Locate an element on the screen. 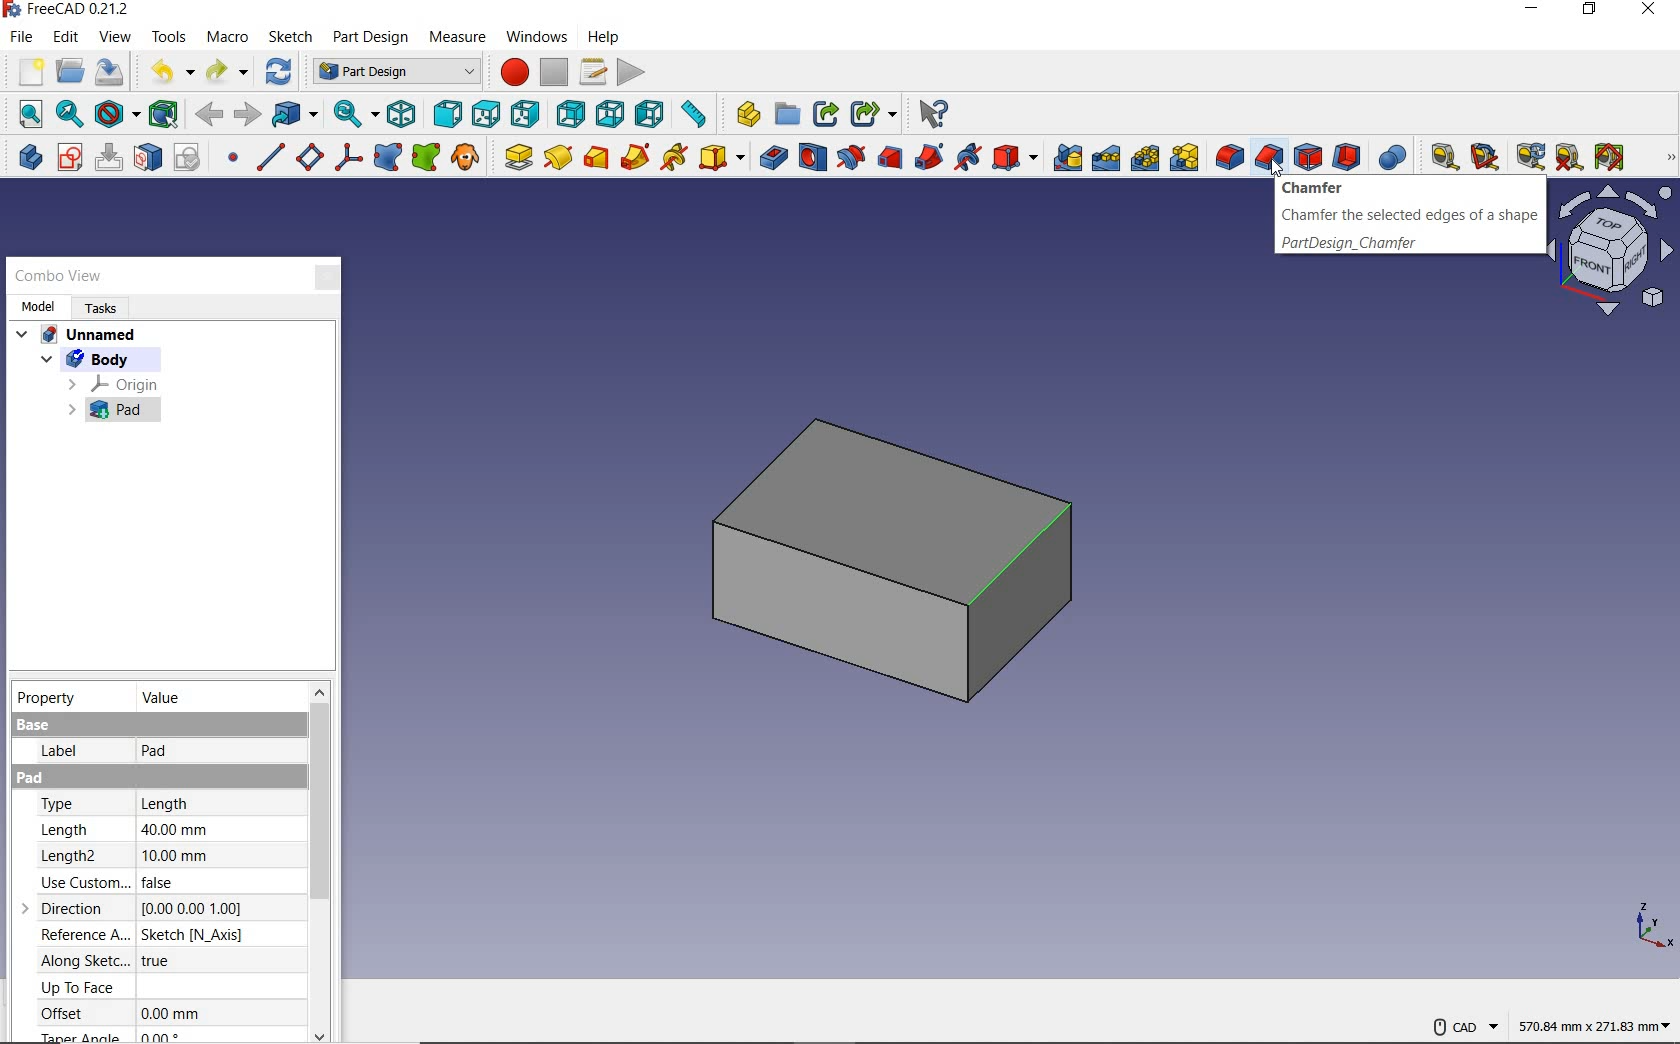 The height and width of the screenshot is (1044, 1680). Chamfer Chamfer the selected edges of a shape PartDesian Chamfer is located at coordinates (1403, 218).